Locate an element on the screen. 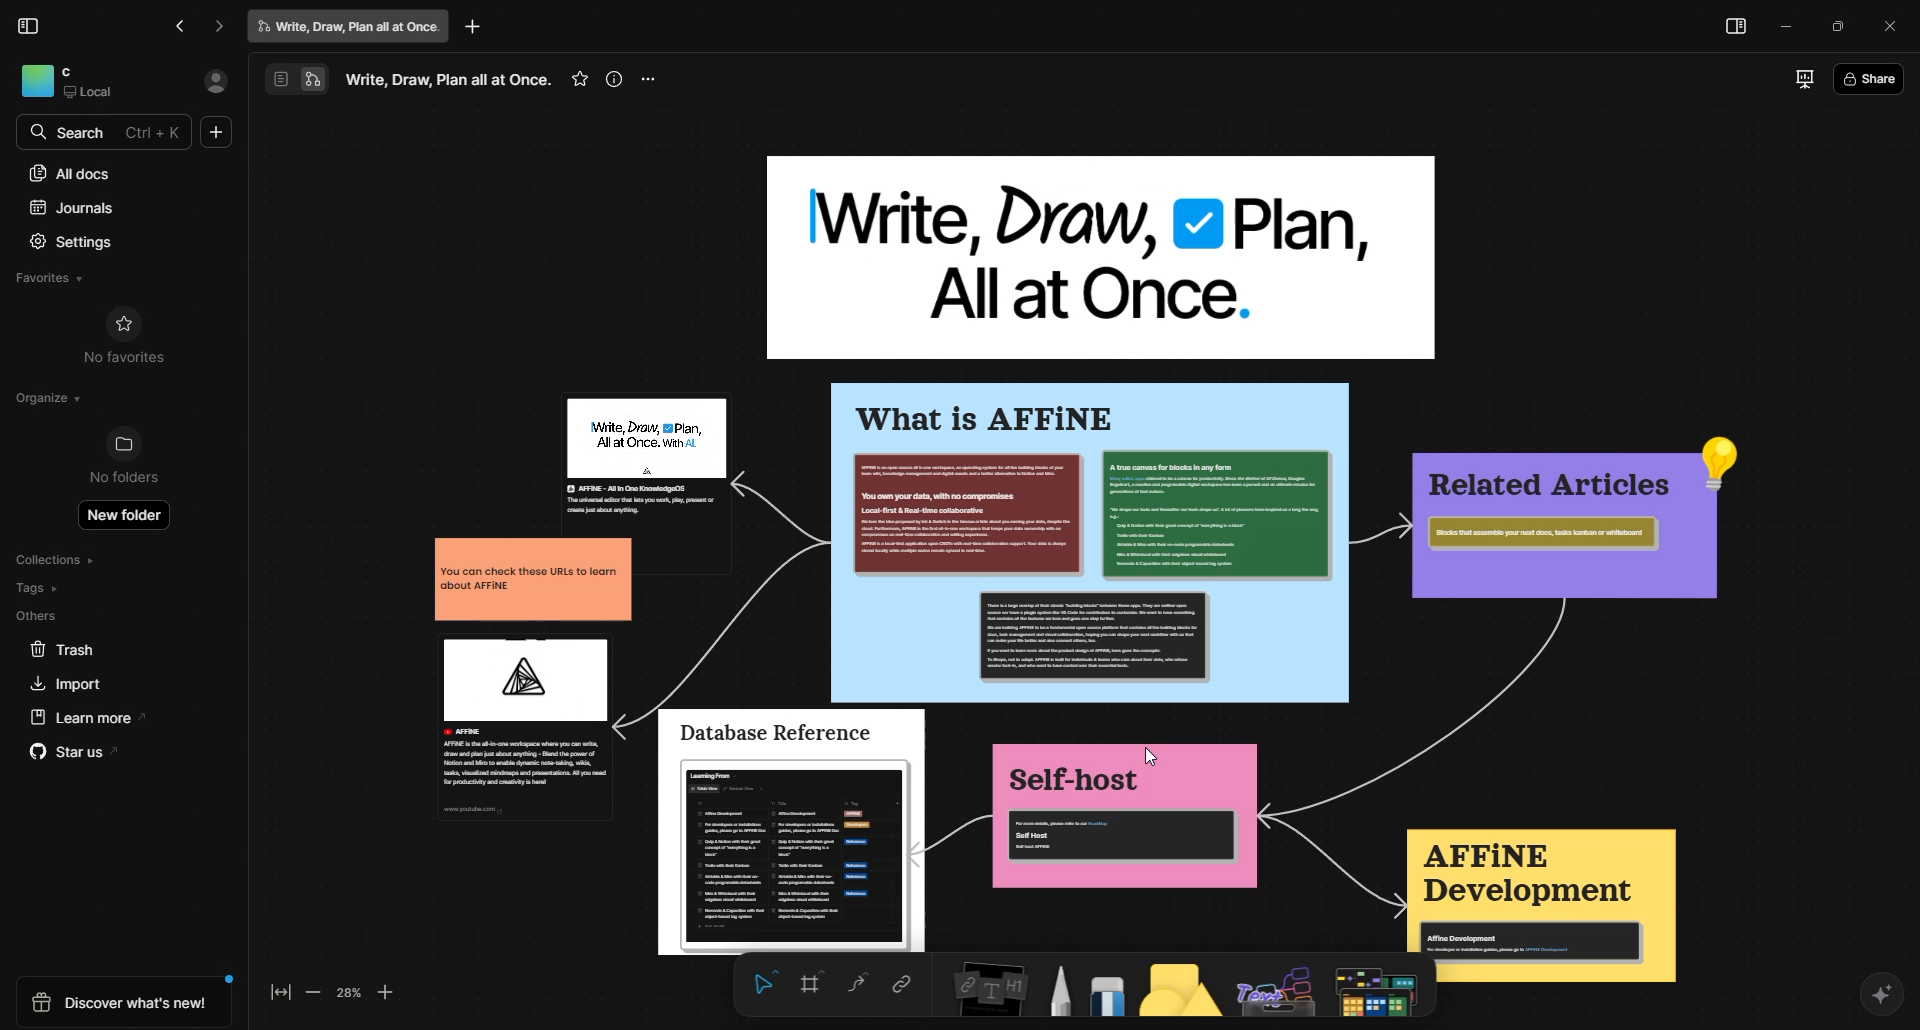 This screenshot has width=1920, height=1030. Ask AI is located at coordinates (1881, 992).